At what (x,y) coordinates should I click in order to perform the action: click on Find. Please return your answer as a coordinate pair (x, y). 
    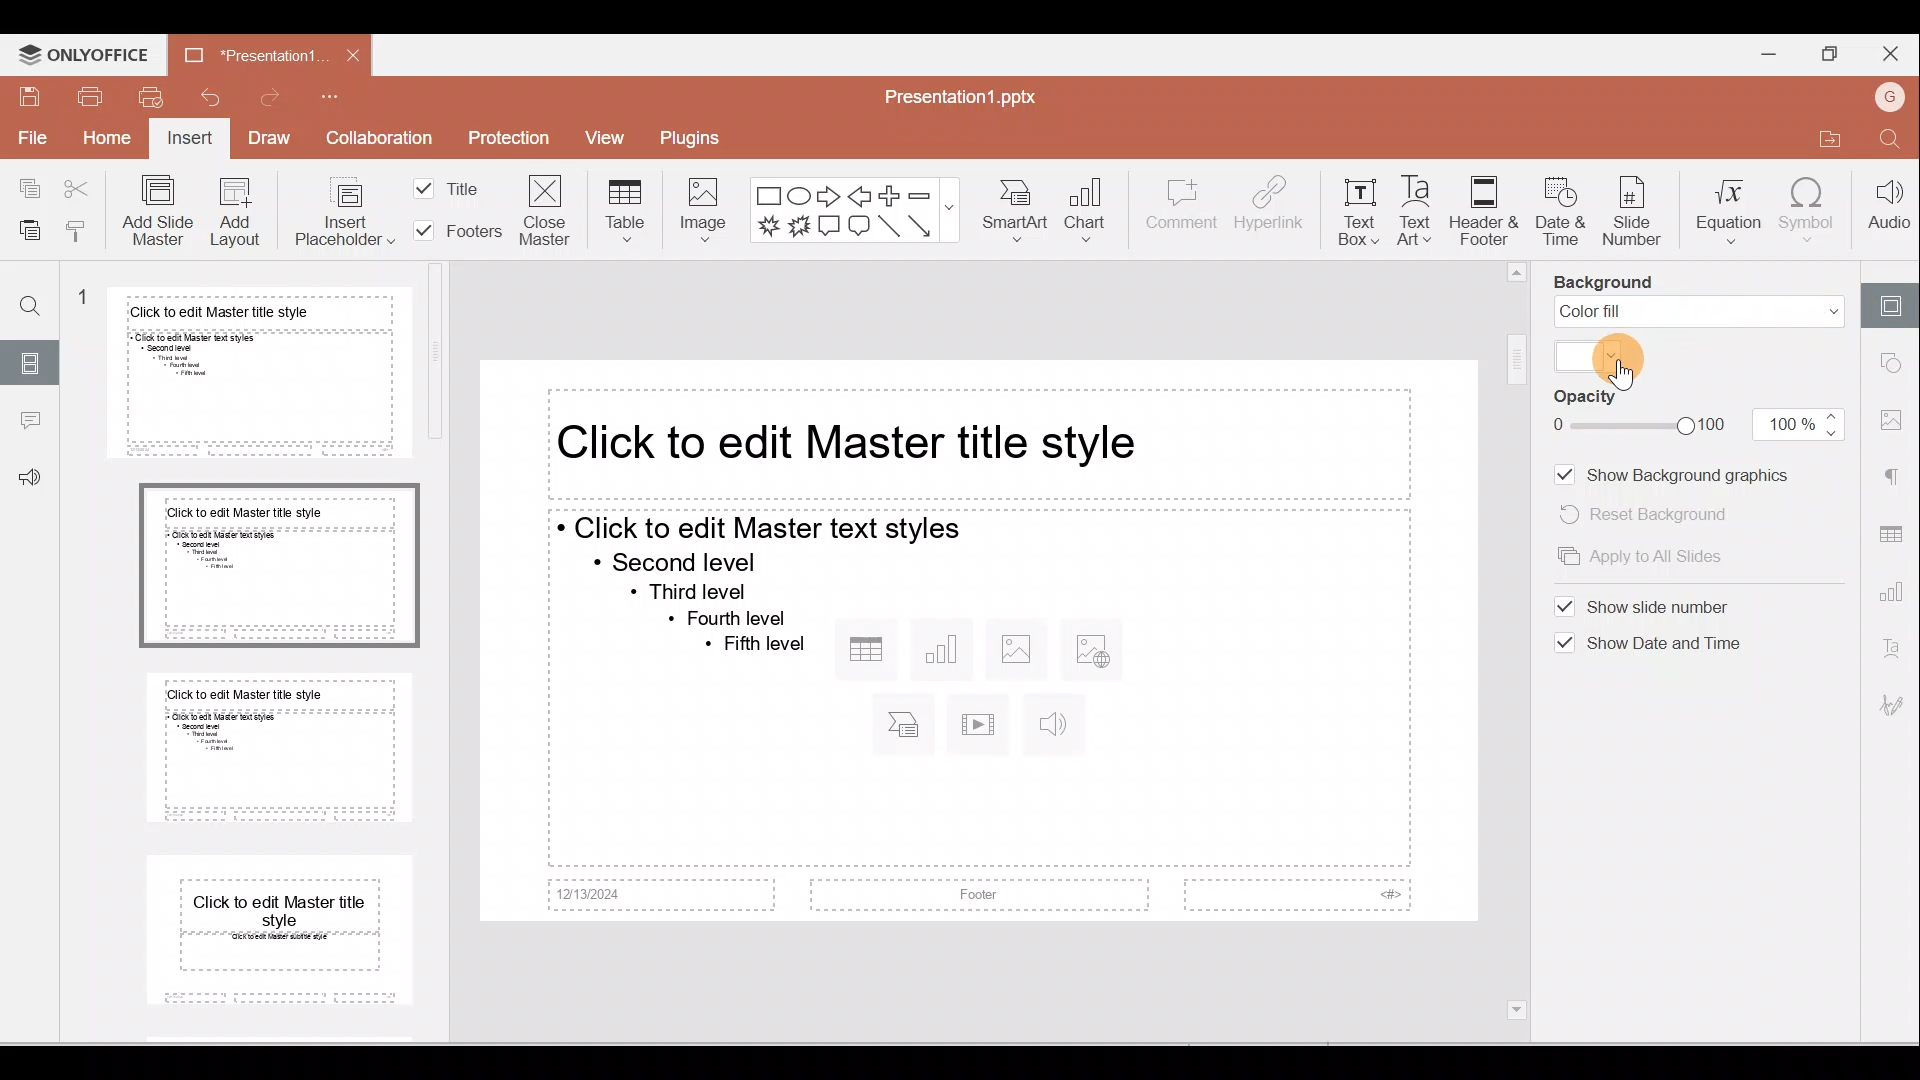
    Looking at the image, I should click on (31, 300).